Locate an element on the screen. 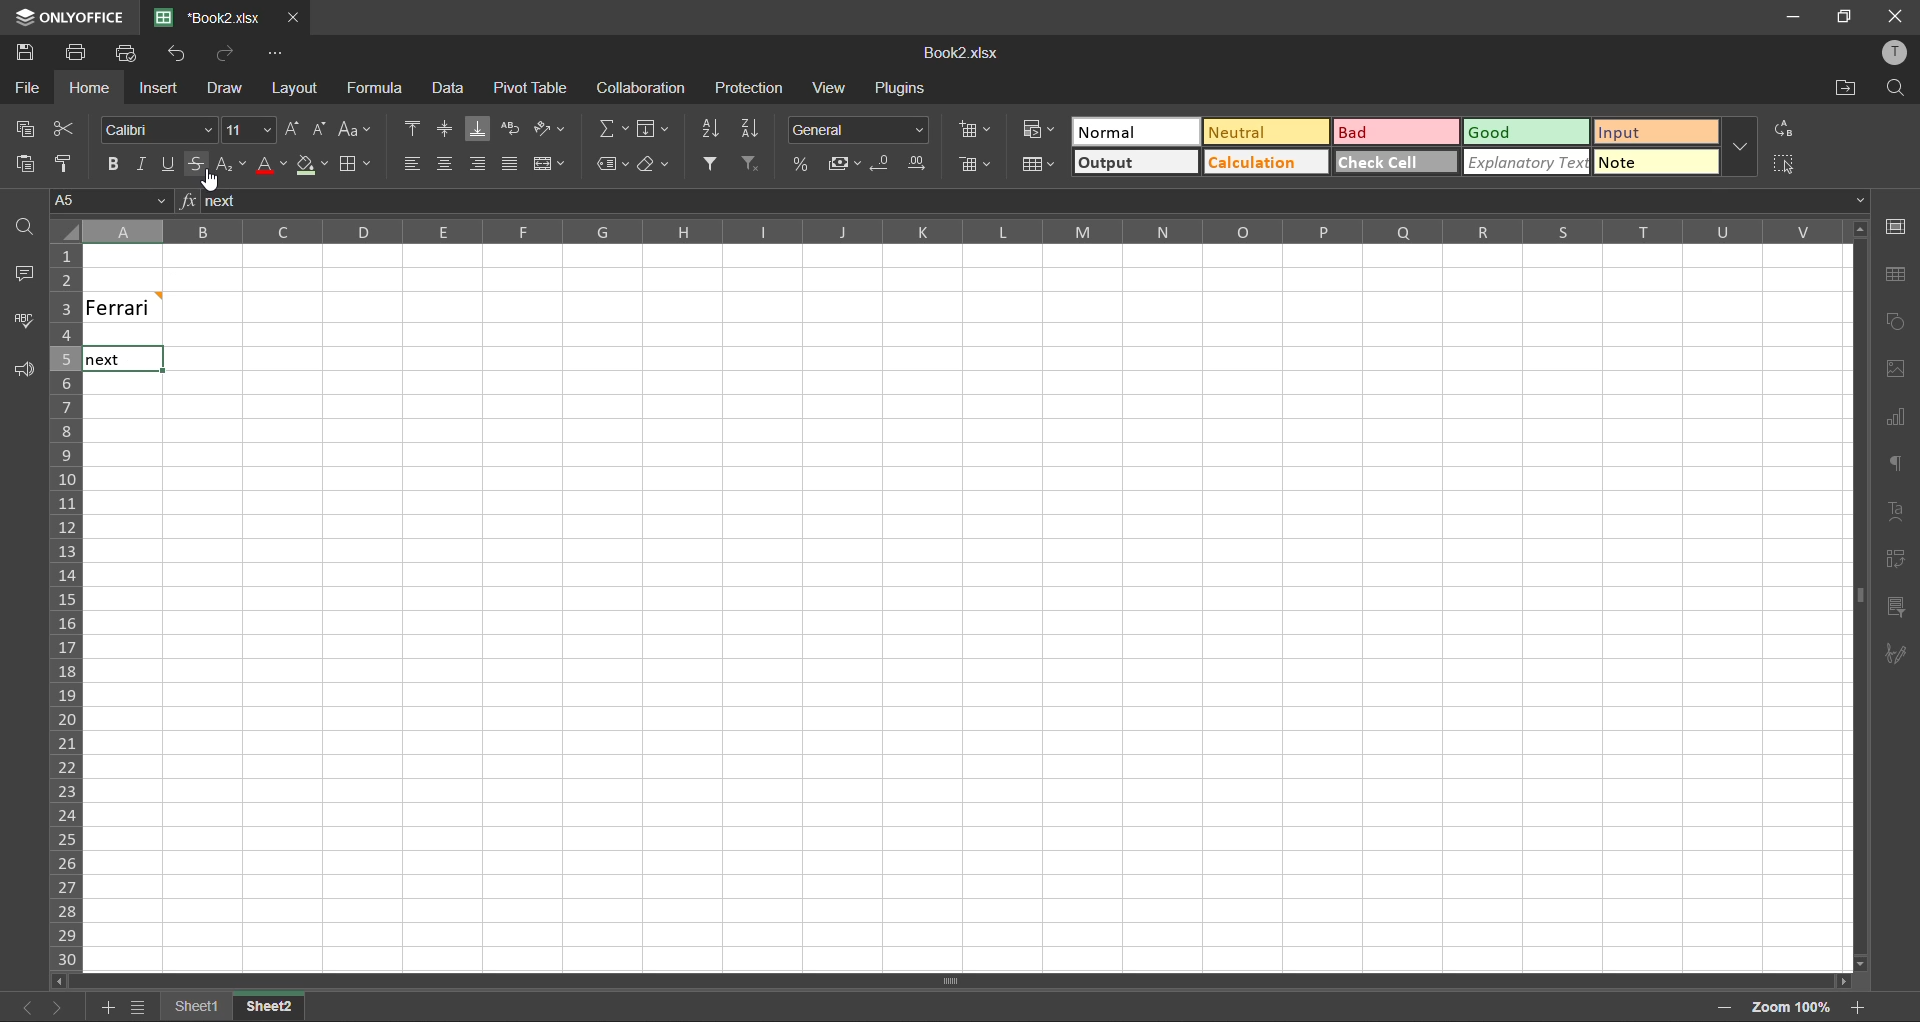 This screenshot has width=1920, height=1022. neutral is located at coordinates (1265, 134).